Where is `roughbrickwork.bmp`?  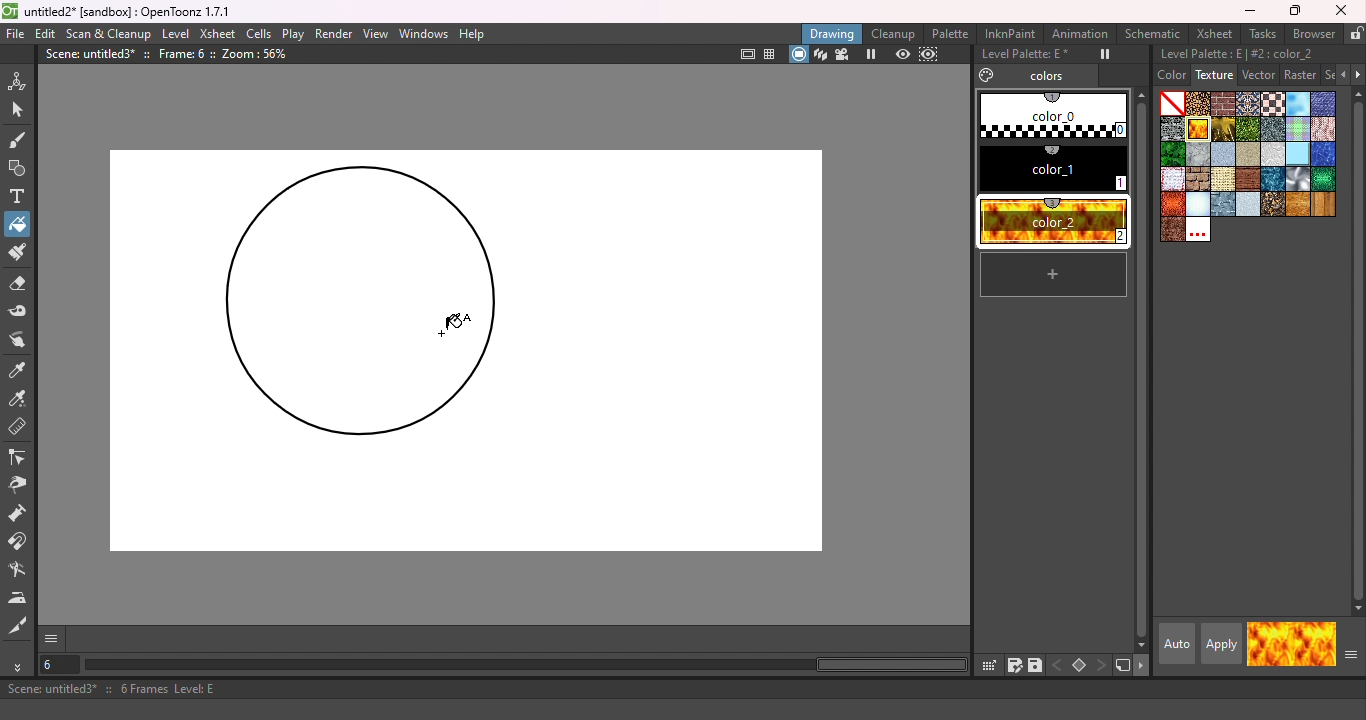 roughbrickwork.bmp is located at coordinates (1199, 180).